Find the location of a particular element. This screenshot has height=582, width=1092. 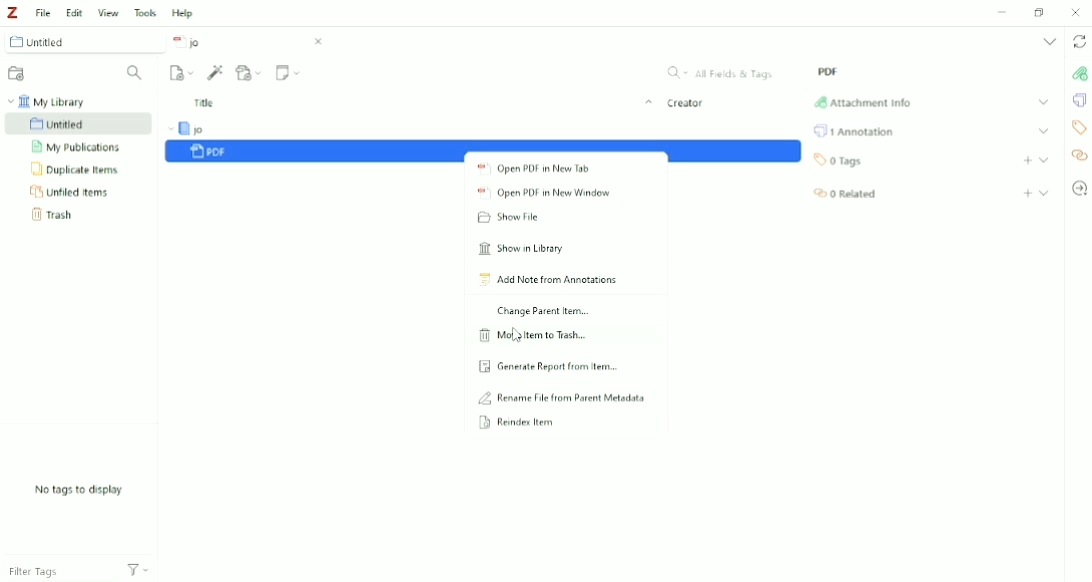

PDF is located at coordinates (827, 71).